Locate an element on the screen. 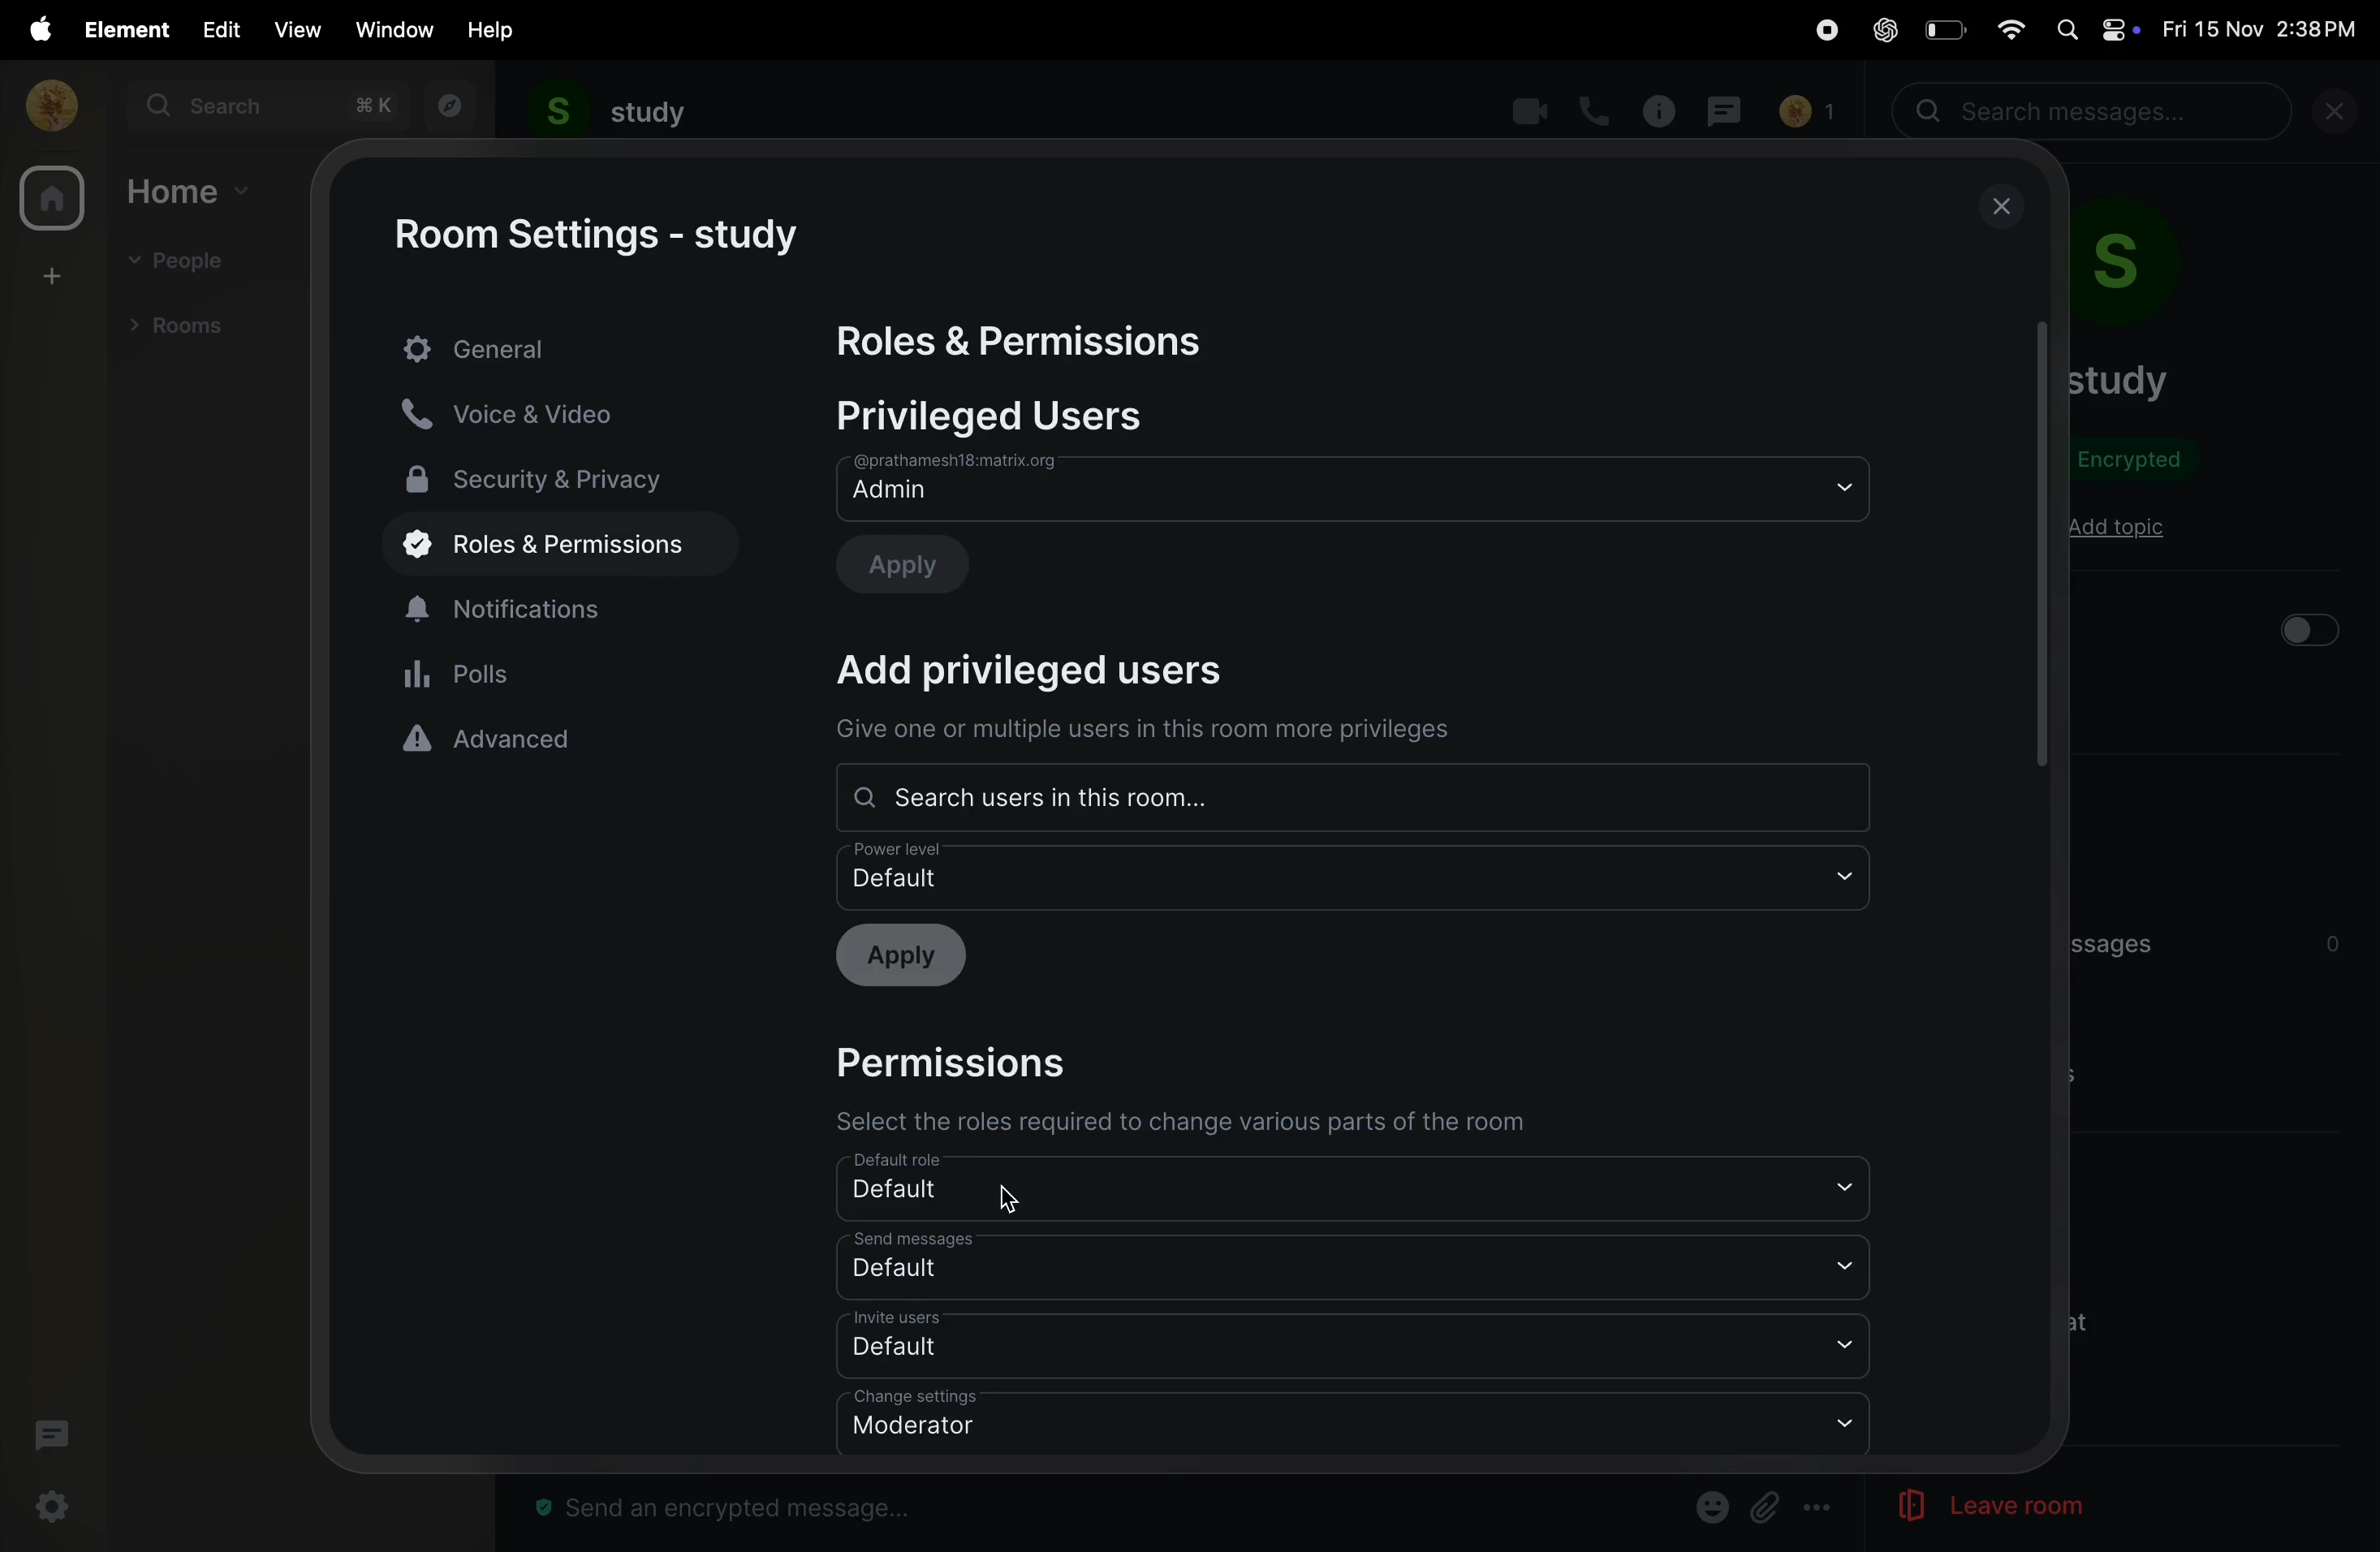  record is located at coordinates (1818, 32).